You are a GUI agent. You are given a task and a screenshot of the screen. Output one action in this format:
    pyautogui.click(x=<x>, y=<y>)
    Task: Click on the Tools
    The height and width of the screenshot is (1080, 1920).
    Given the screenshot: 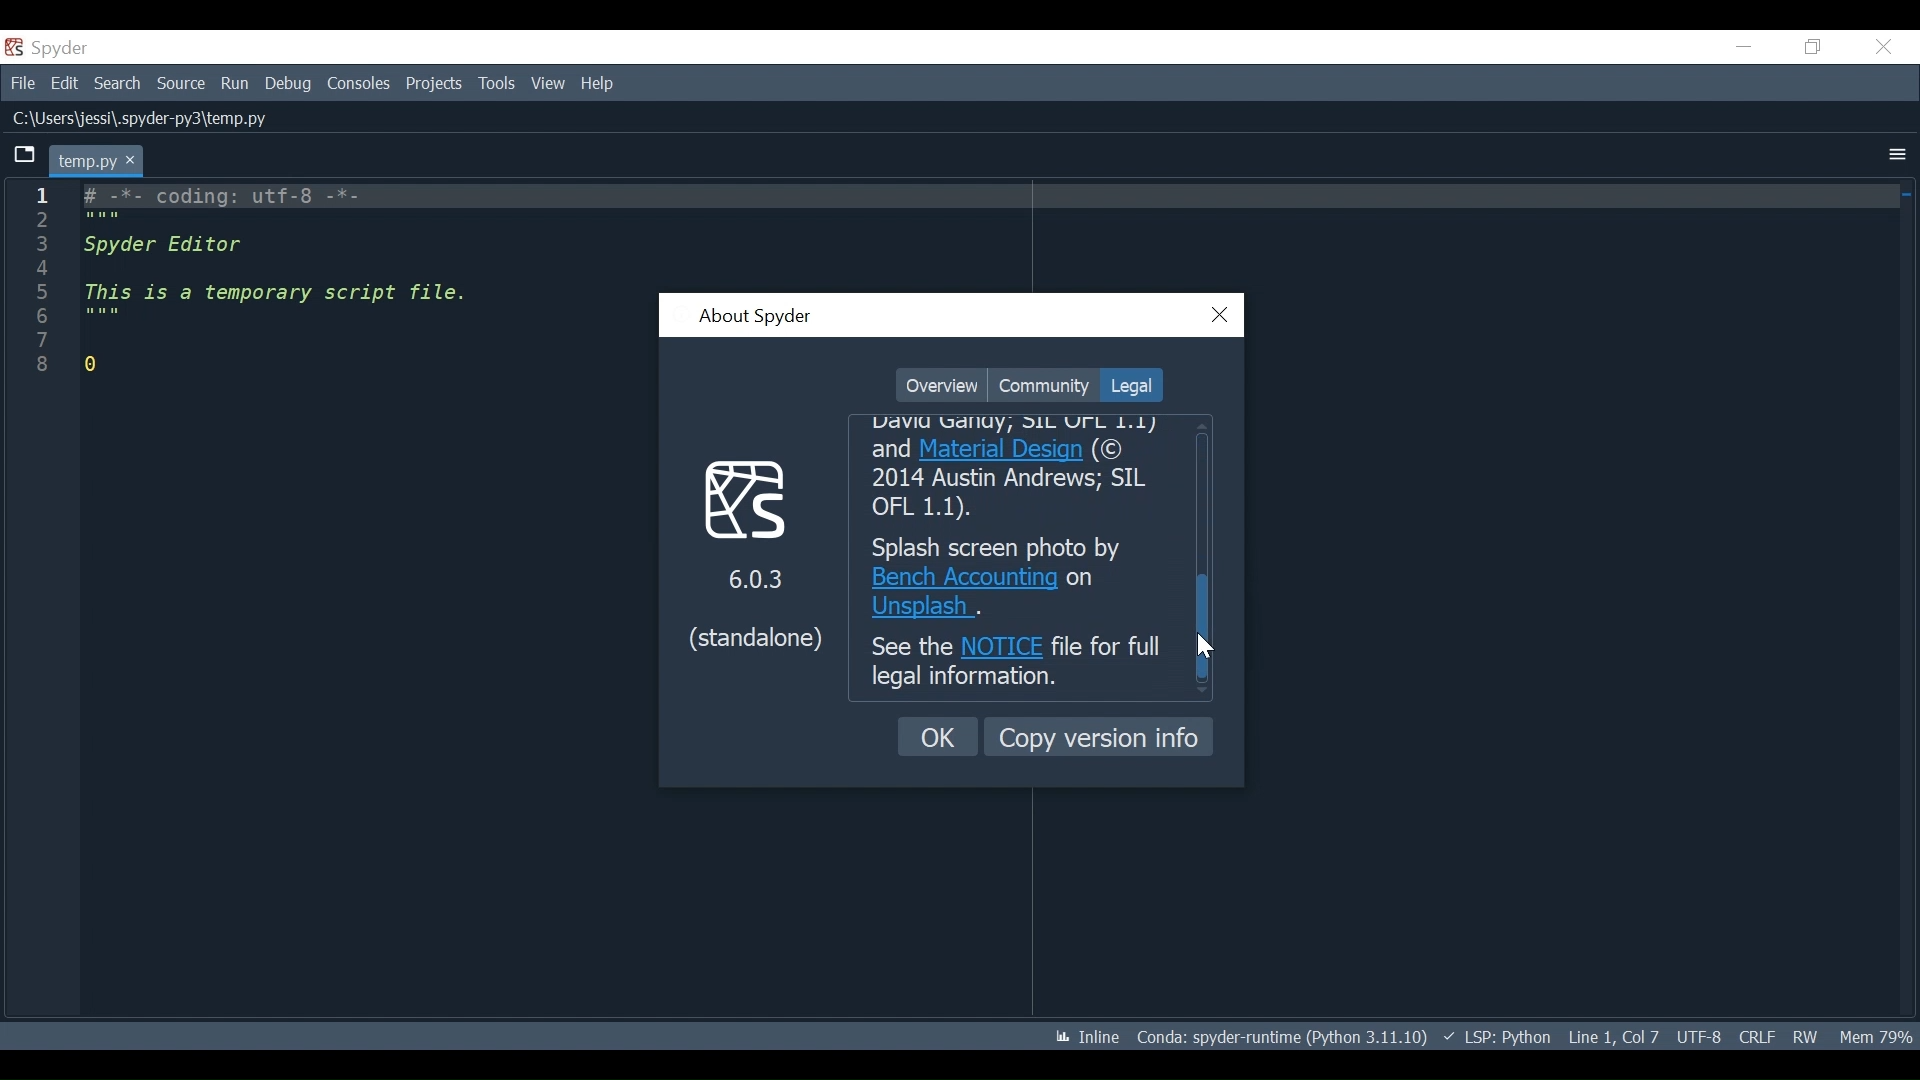 What is the action you would take?
    pyautogui.click(x=499, y=84)
    